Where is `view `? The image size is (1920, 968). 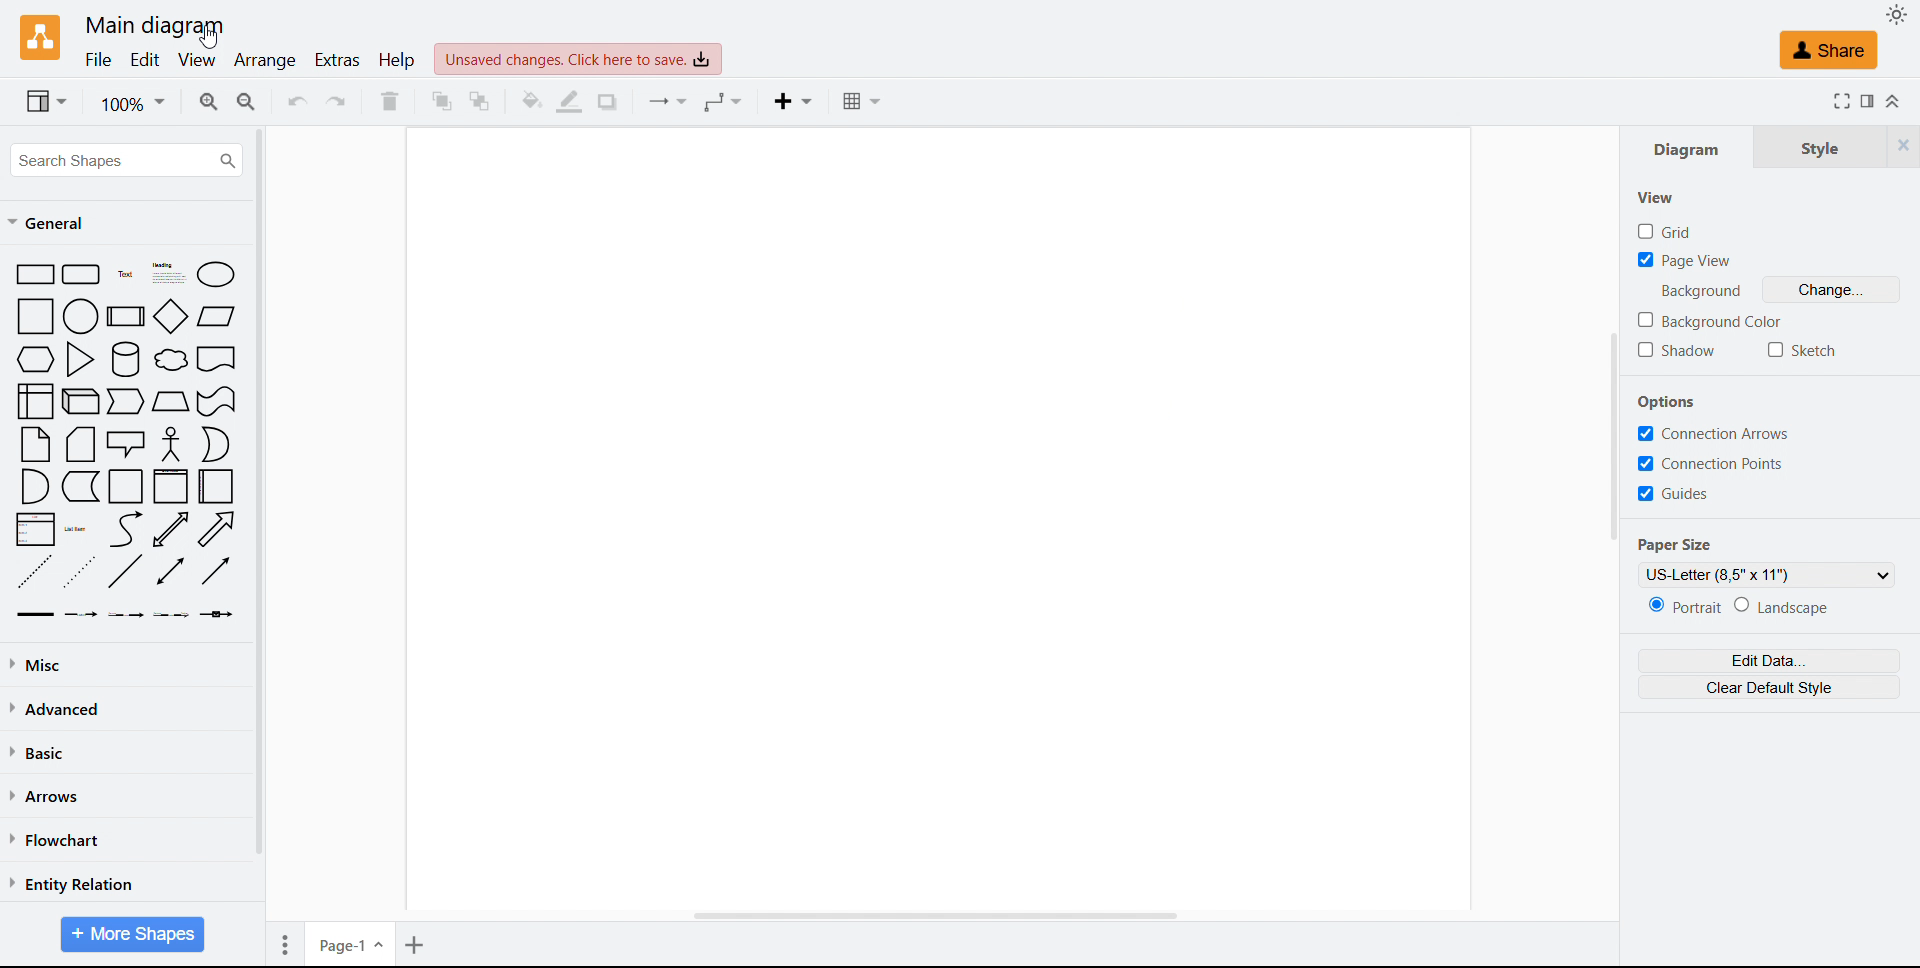 view  is located at coordinates (46, 100).